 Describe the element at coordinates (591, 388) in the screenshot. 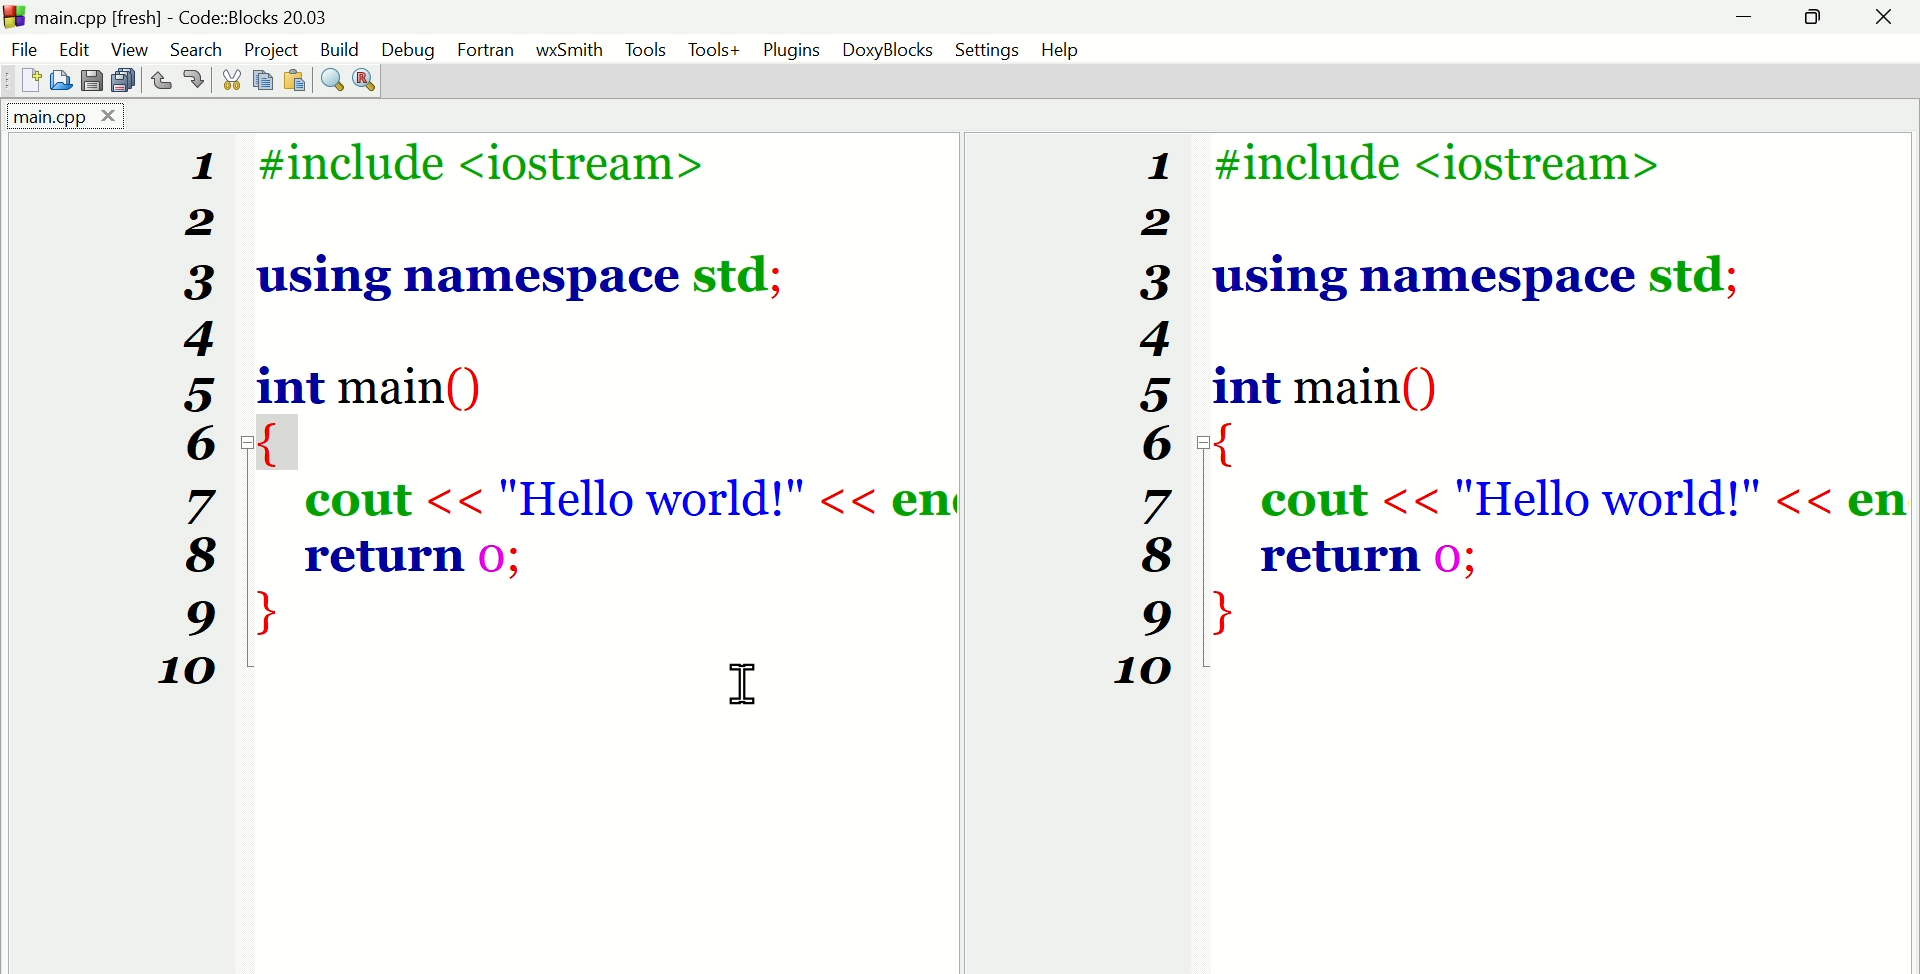

I see `#include <iostream>
using namespace std;
int main()
i
cout << "Hello world!" << en
return o;
}` at that location.